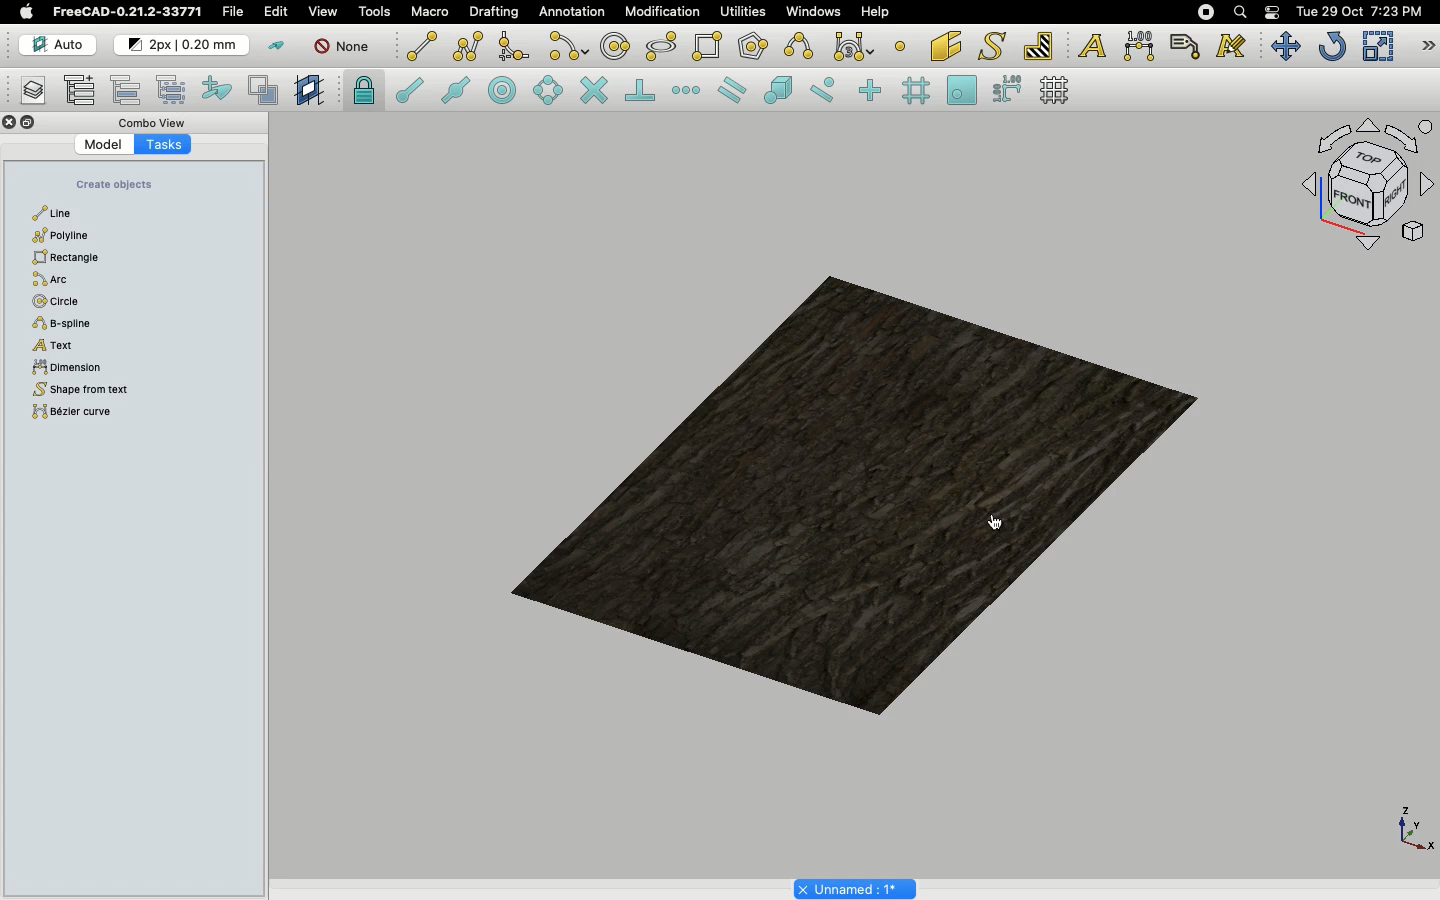 This screenshot has width=1440, height=900. Describe the element at coordinates (53, 210) in the screenshot. I see `Line` at that location.